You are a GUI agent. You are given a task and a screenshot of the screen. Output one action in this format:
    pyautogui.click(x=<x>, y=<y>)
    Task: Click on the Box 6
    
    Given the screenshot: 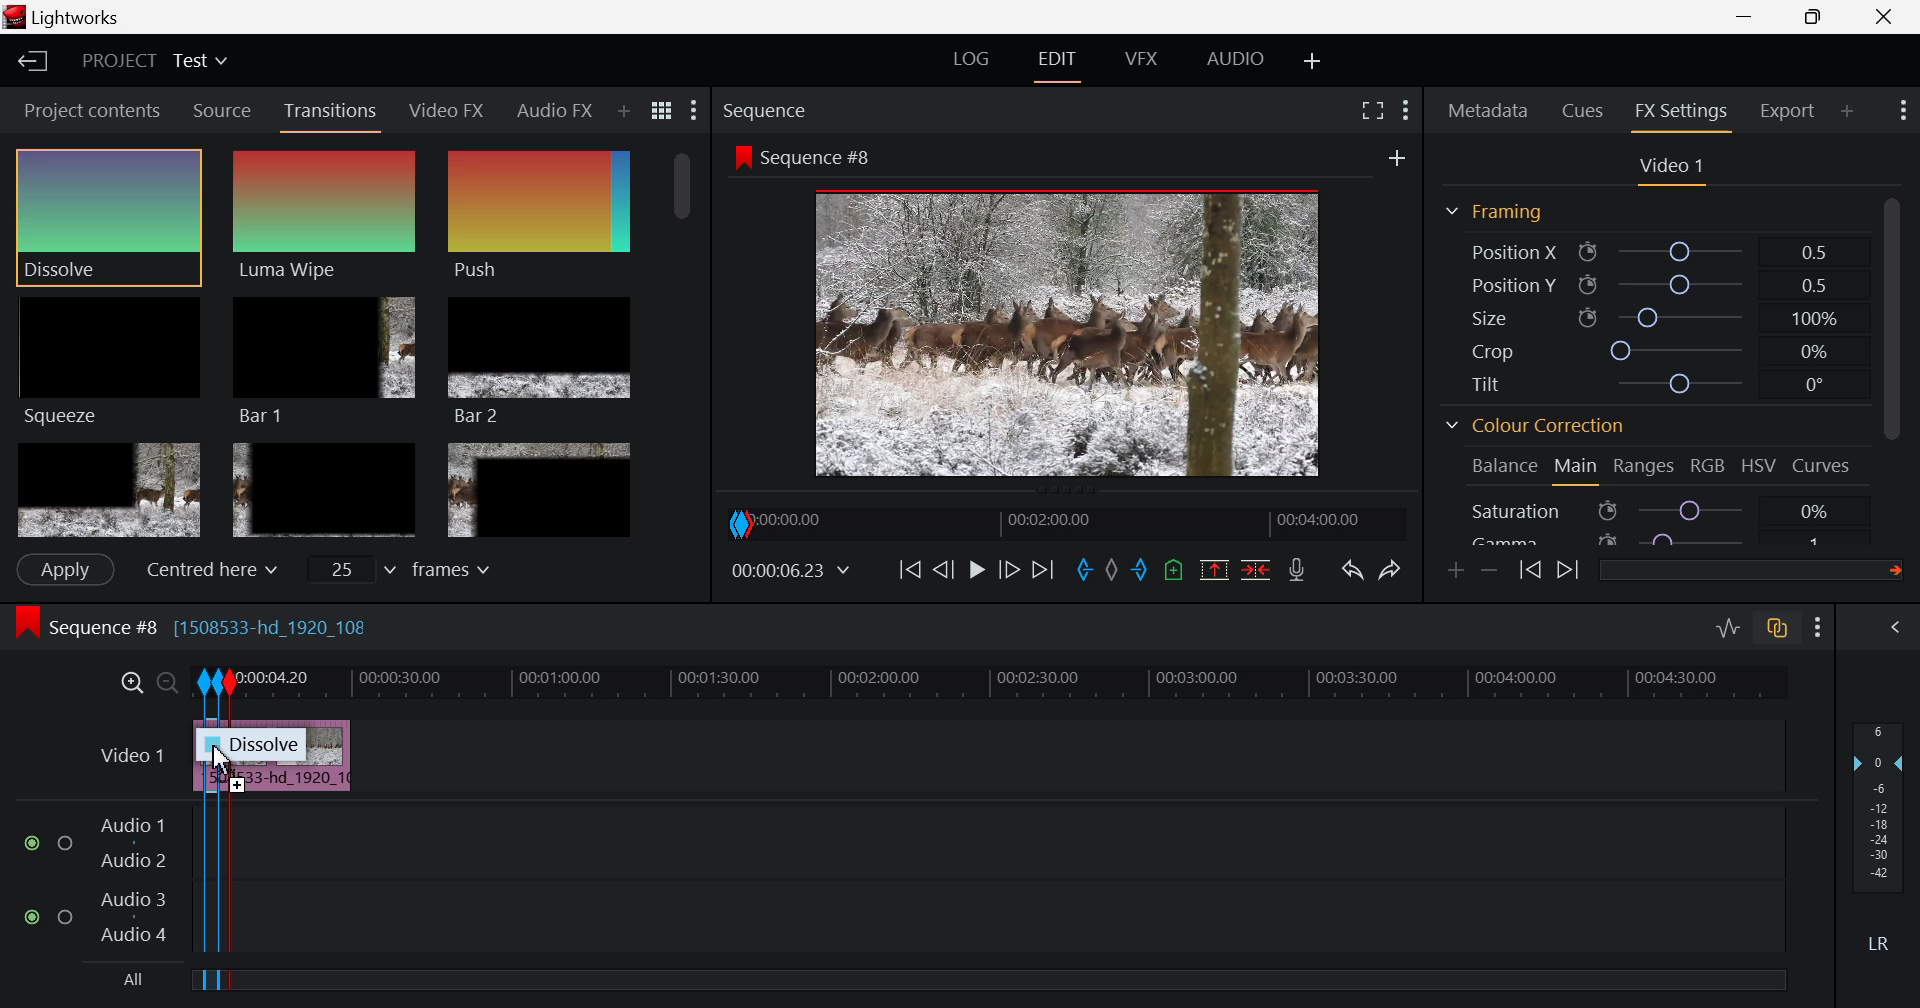 What is the action you would take?
    pyautogui.click(x=538, y=490)
    